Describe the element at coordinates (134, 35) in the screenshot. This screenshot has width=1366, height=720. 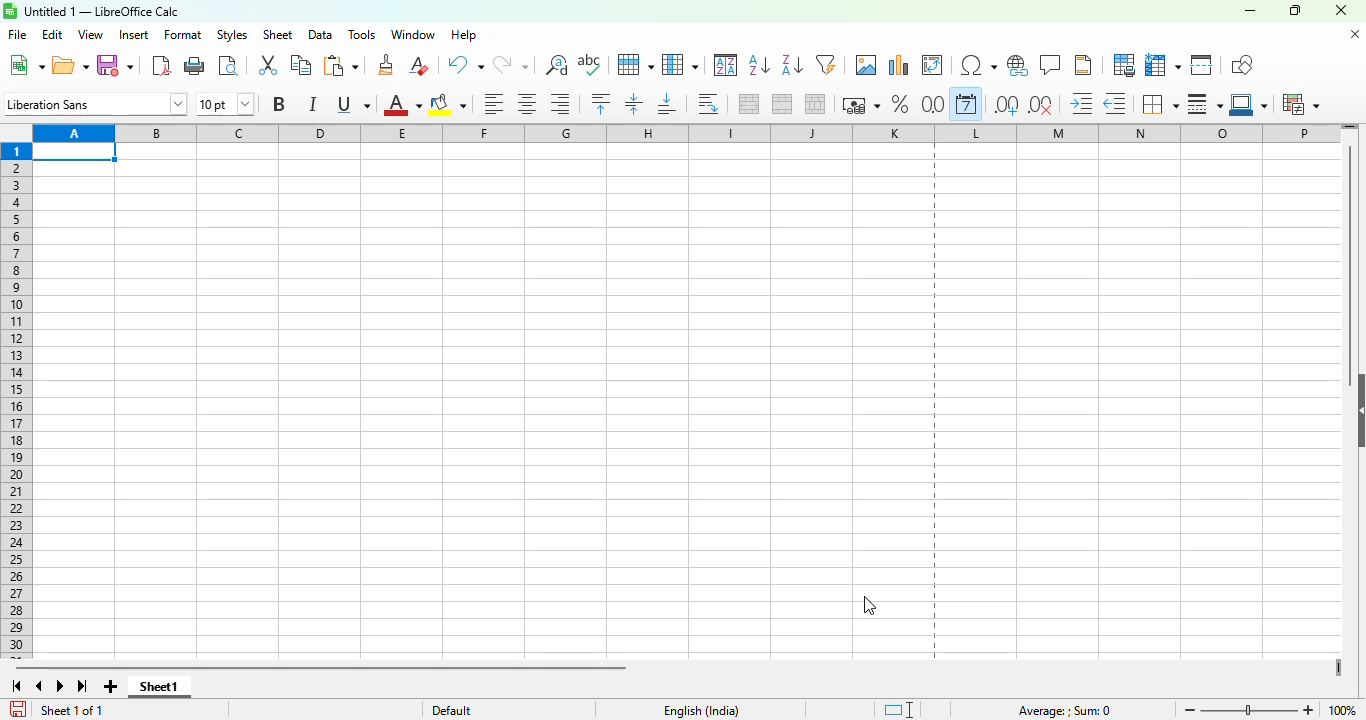
I see `insert` at that location.